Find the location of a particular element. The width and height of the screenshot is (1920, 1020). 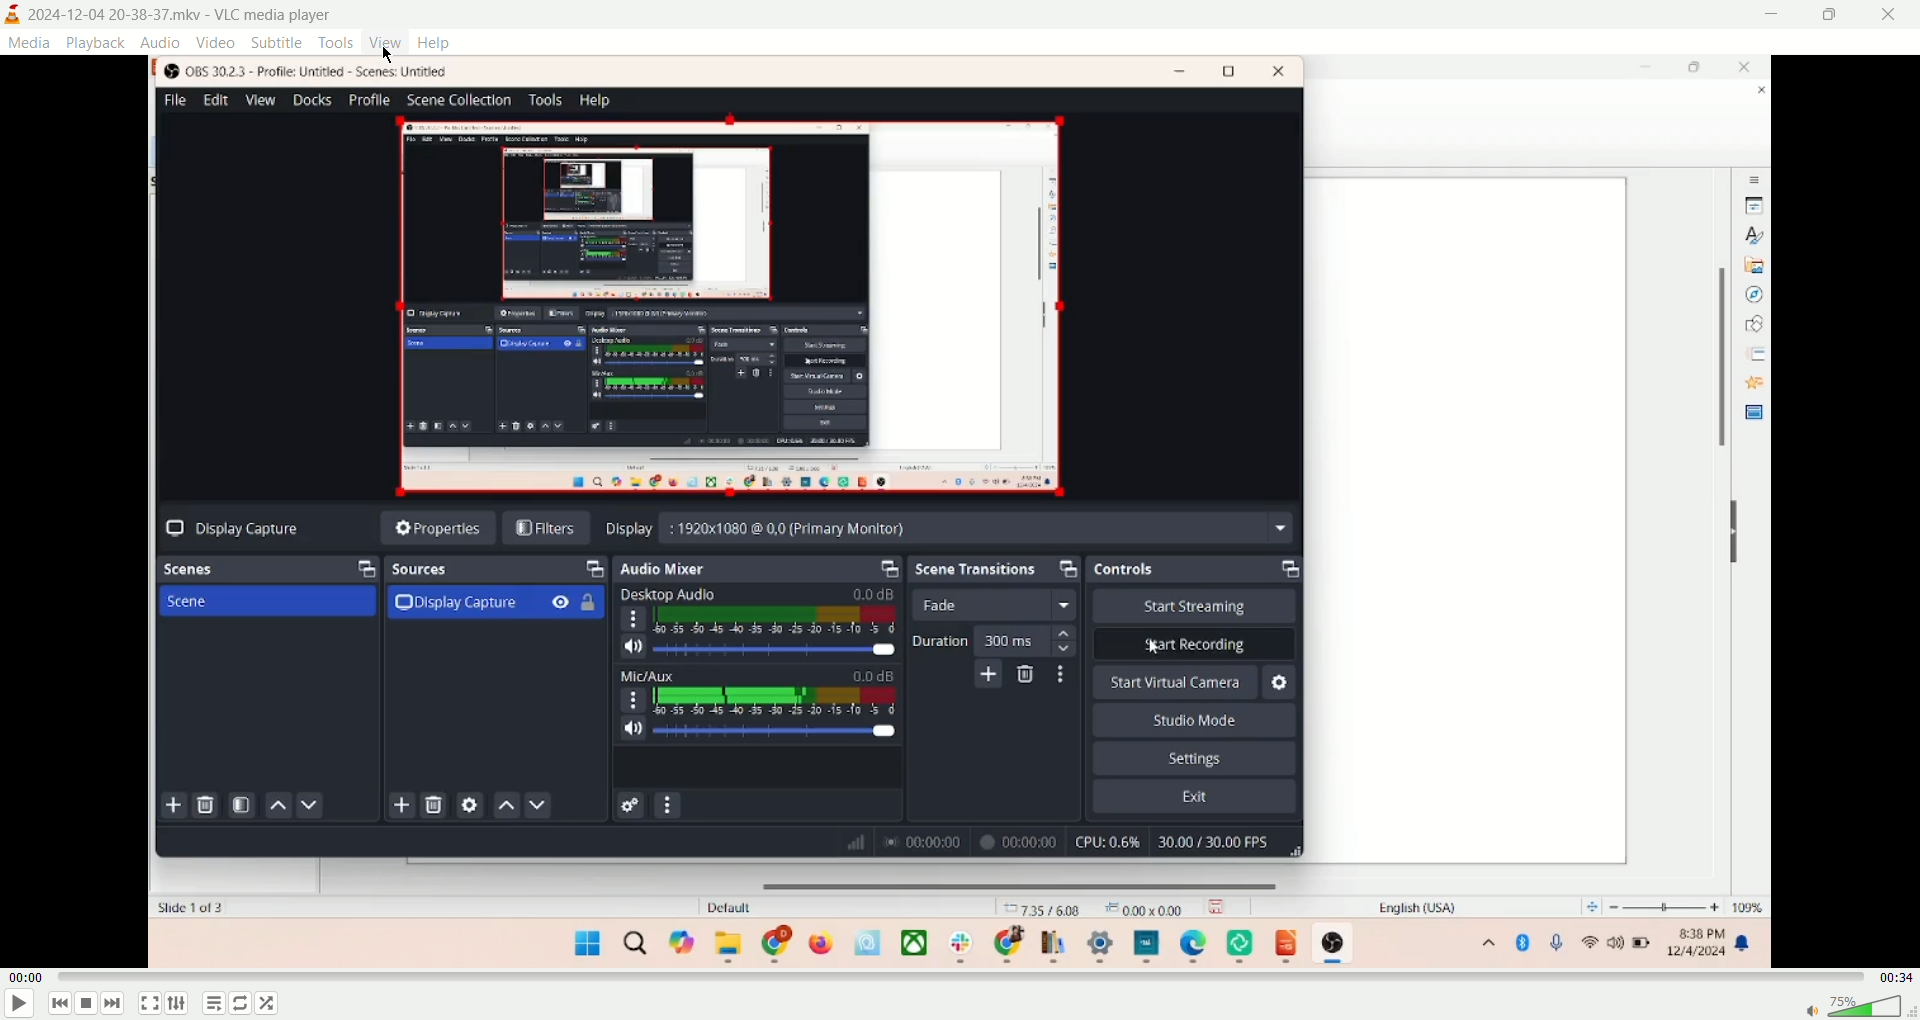

shuffle is located at coordinates (274, 1002).